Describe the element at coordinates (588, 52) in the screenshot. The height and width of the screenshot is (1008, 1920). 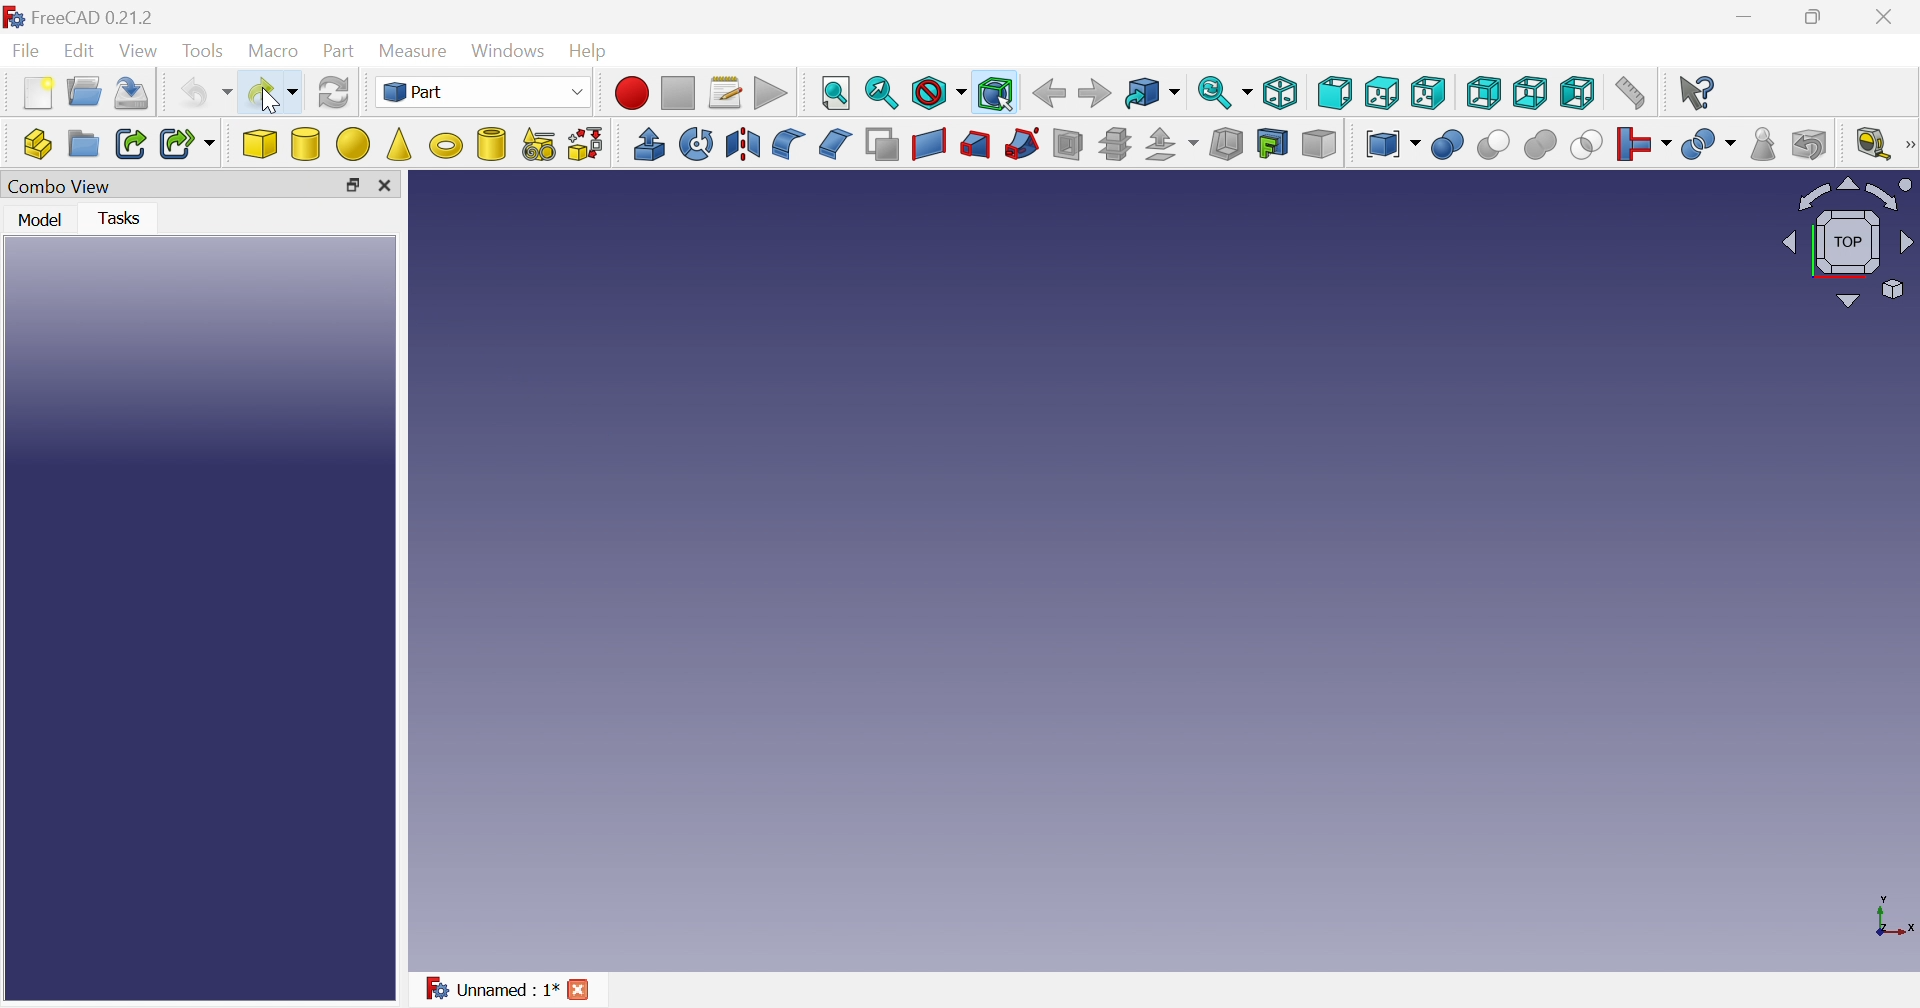
I see `Help` at that location.